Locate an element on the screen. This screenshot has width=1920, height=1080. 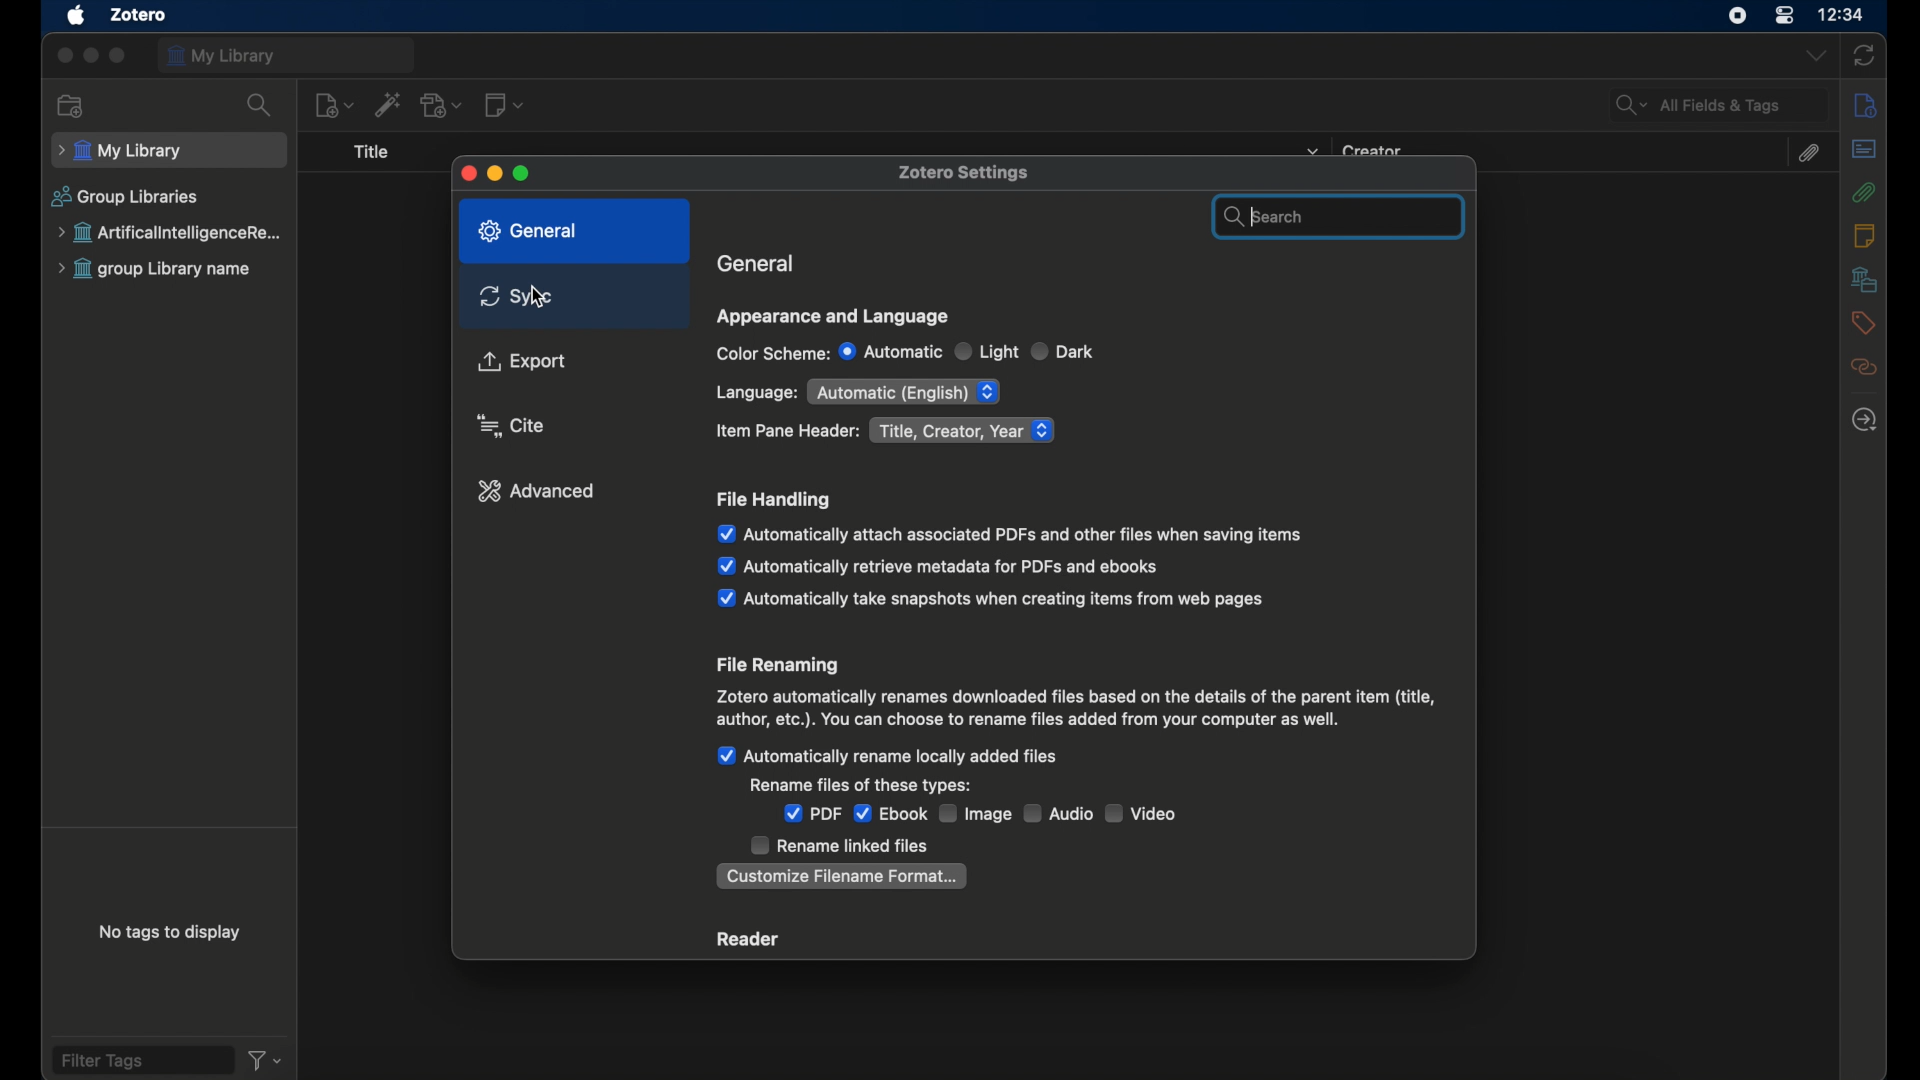
filter tags is located at coordinates (141, 1060).